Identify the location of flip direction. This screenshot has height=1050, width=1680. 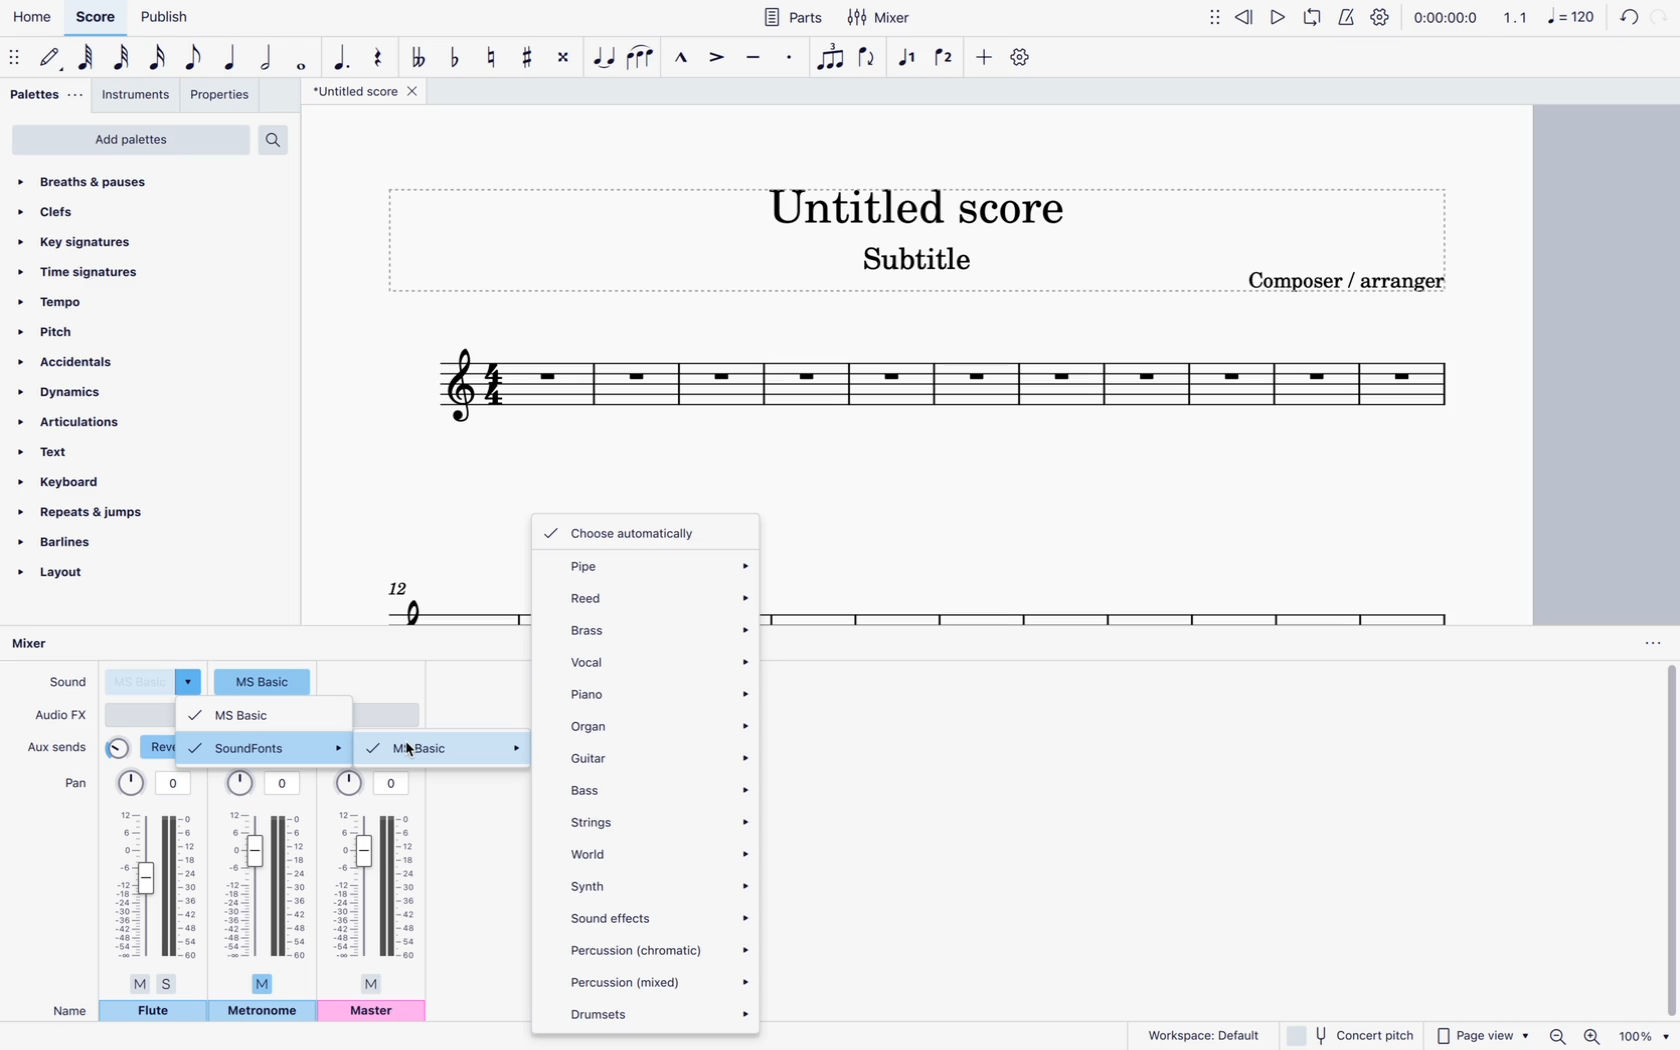
(870, 58).